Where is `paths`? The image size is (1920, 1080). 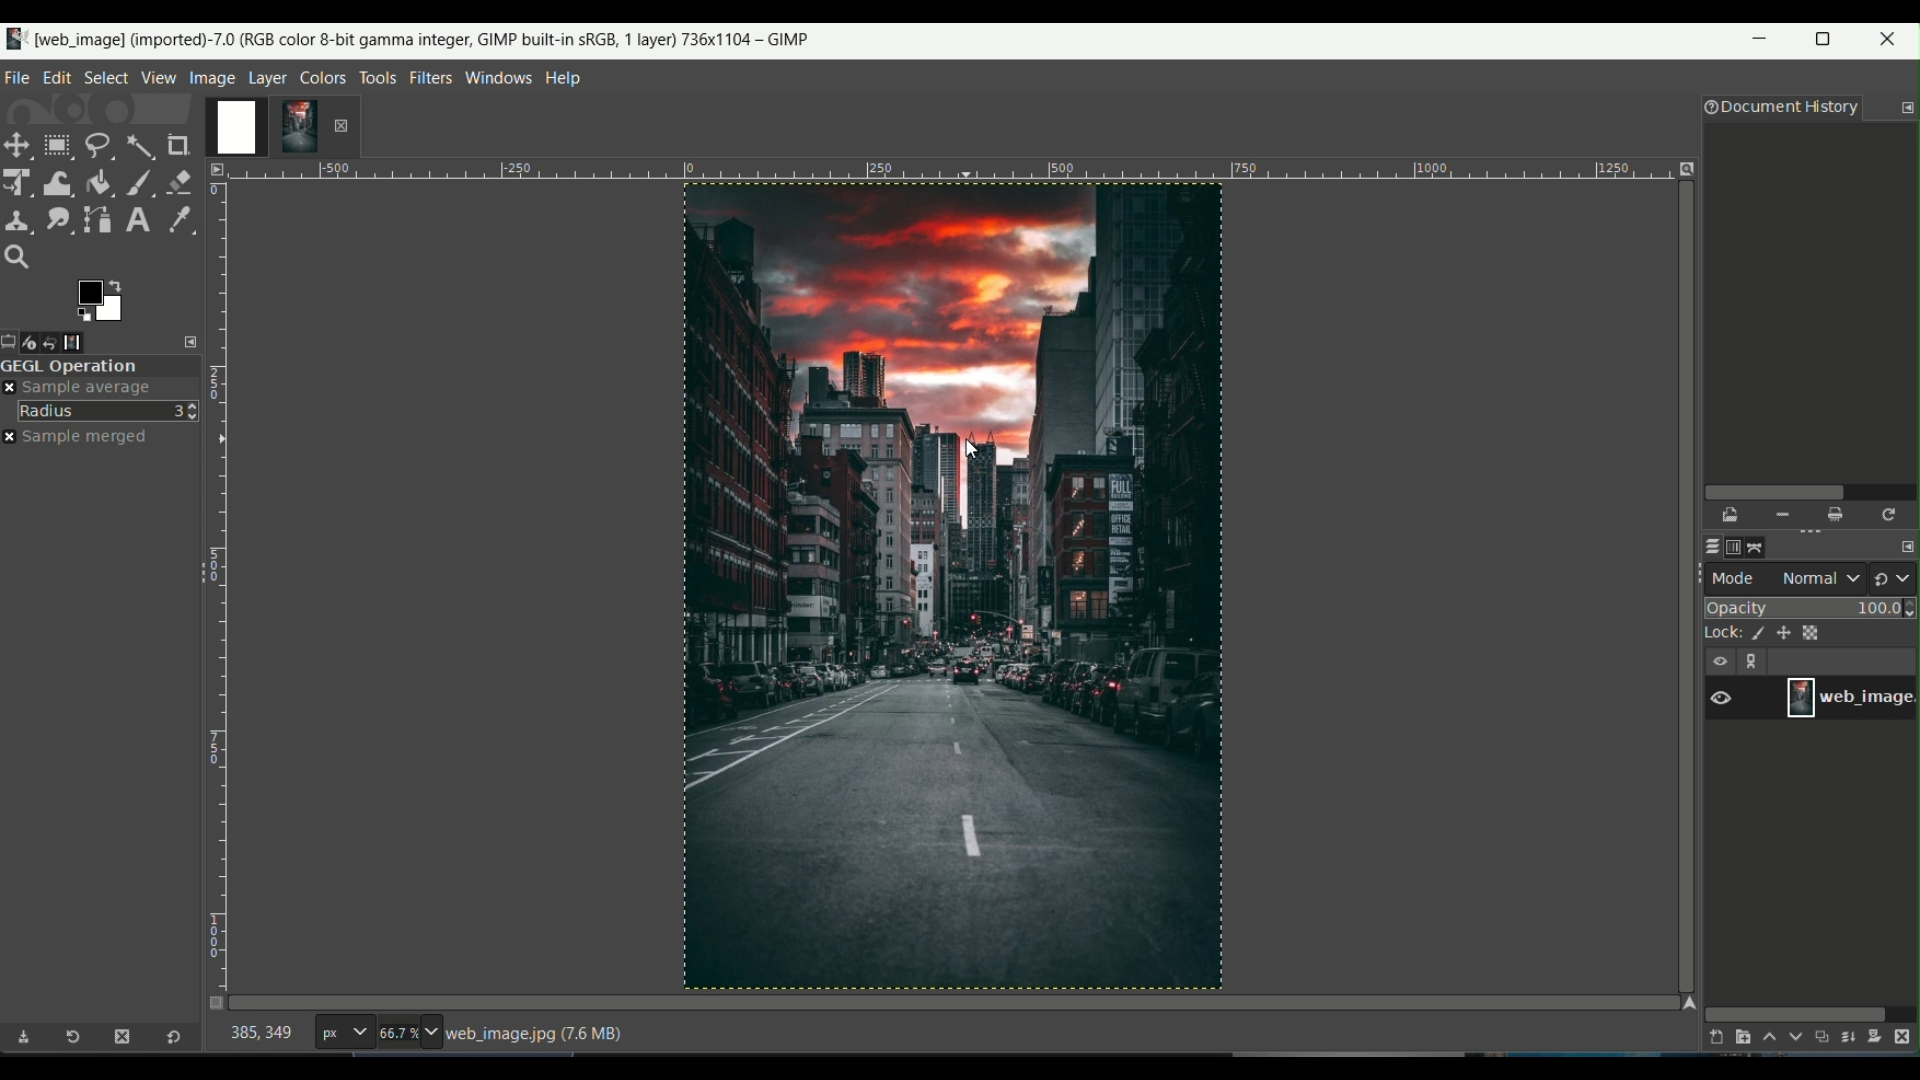
paths is located at coordinates (1762, 545).